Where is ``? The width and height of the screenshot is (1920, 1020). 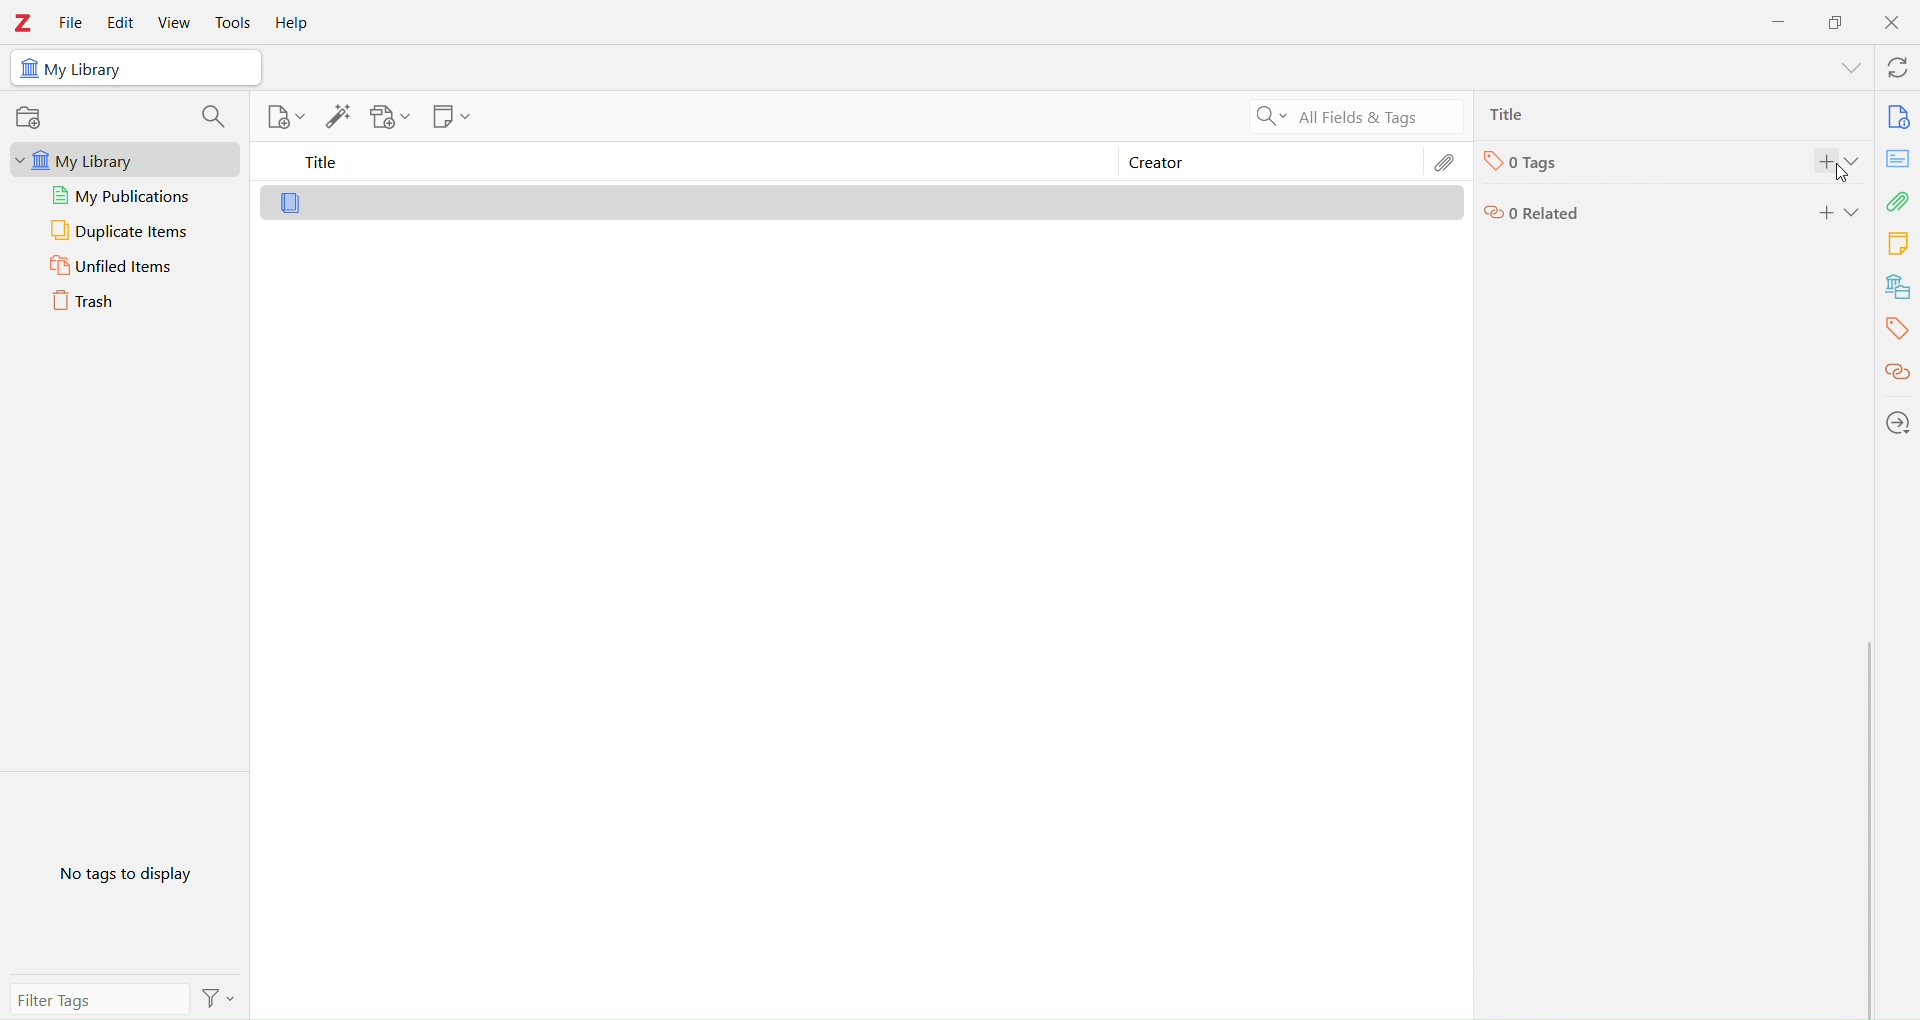  is located at coordinates (234, 23).